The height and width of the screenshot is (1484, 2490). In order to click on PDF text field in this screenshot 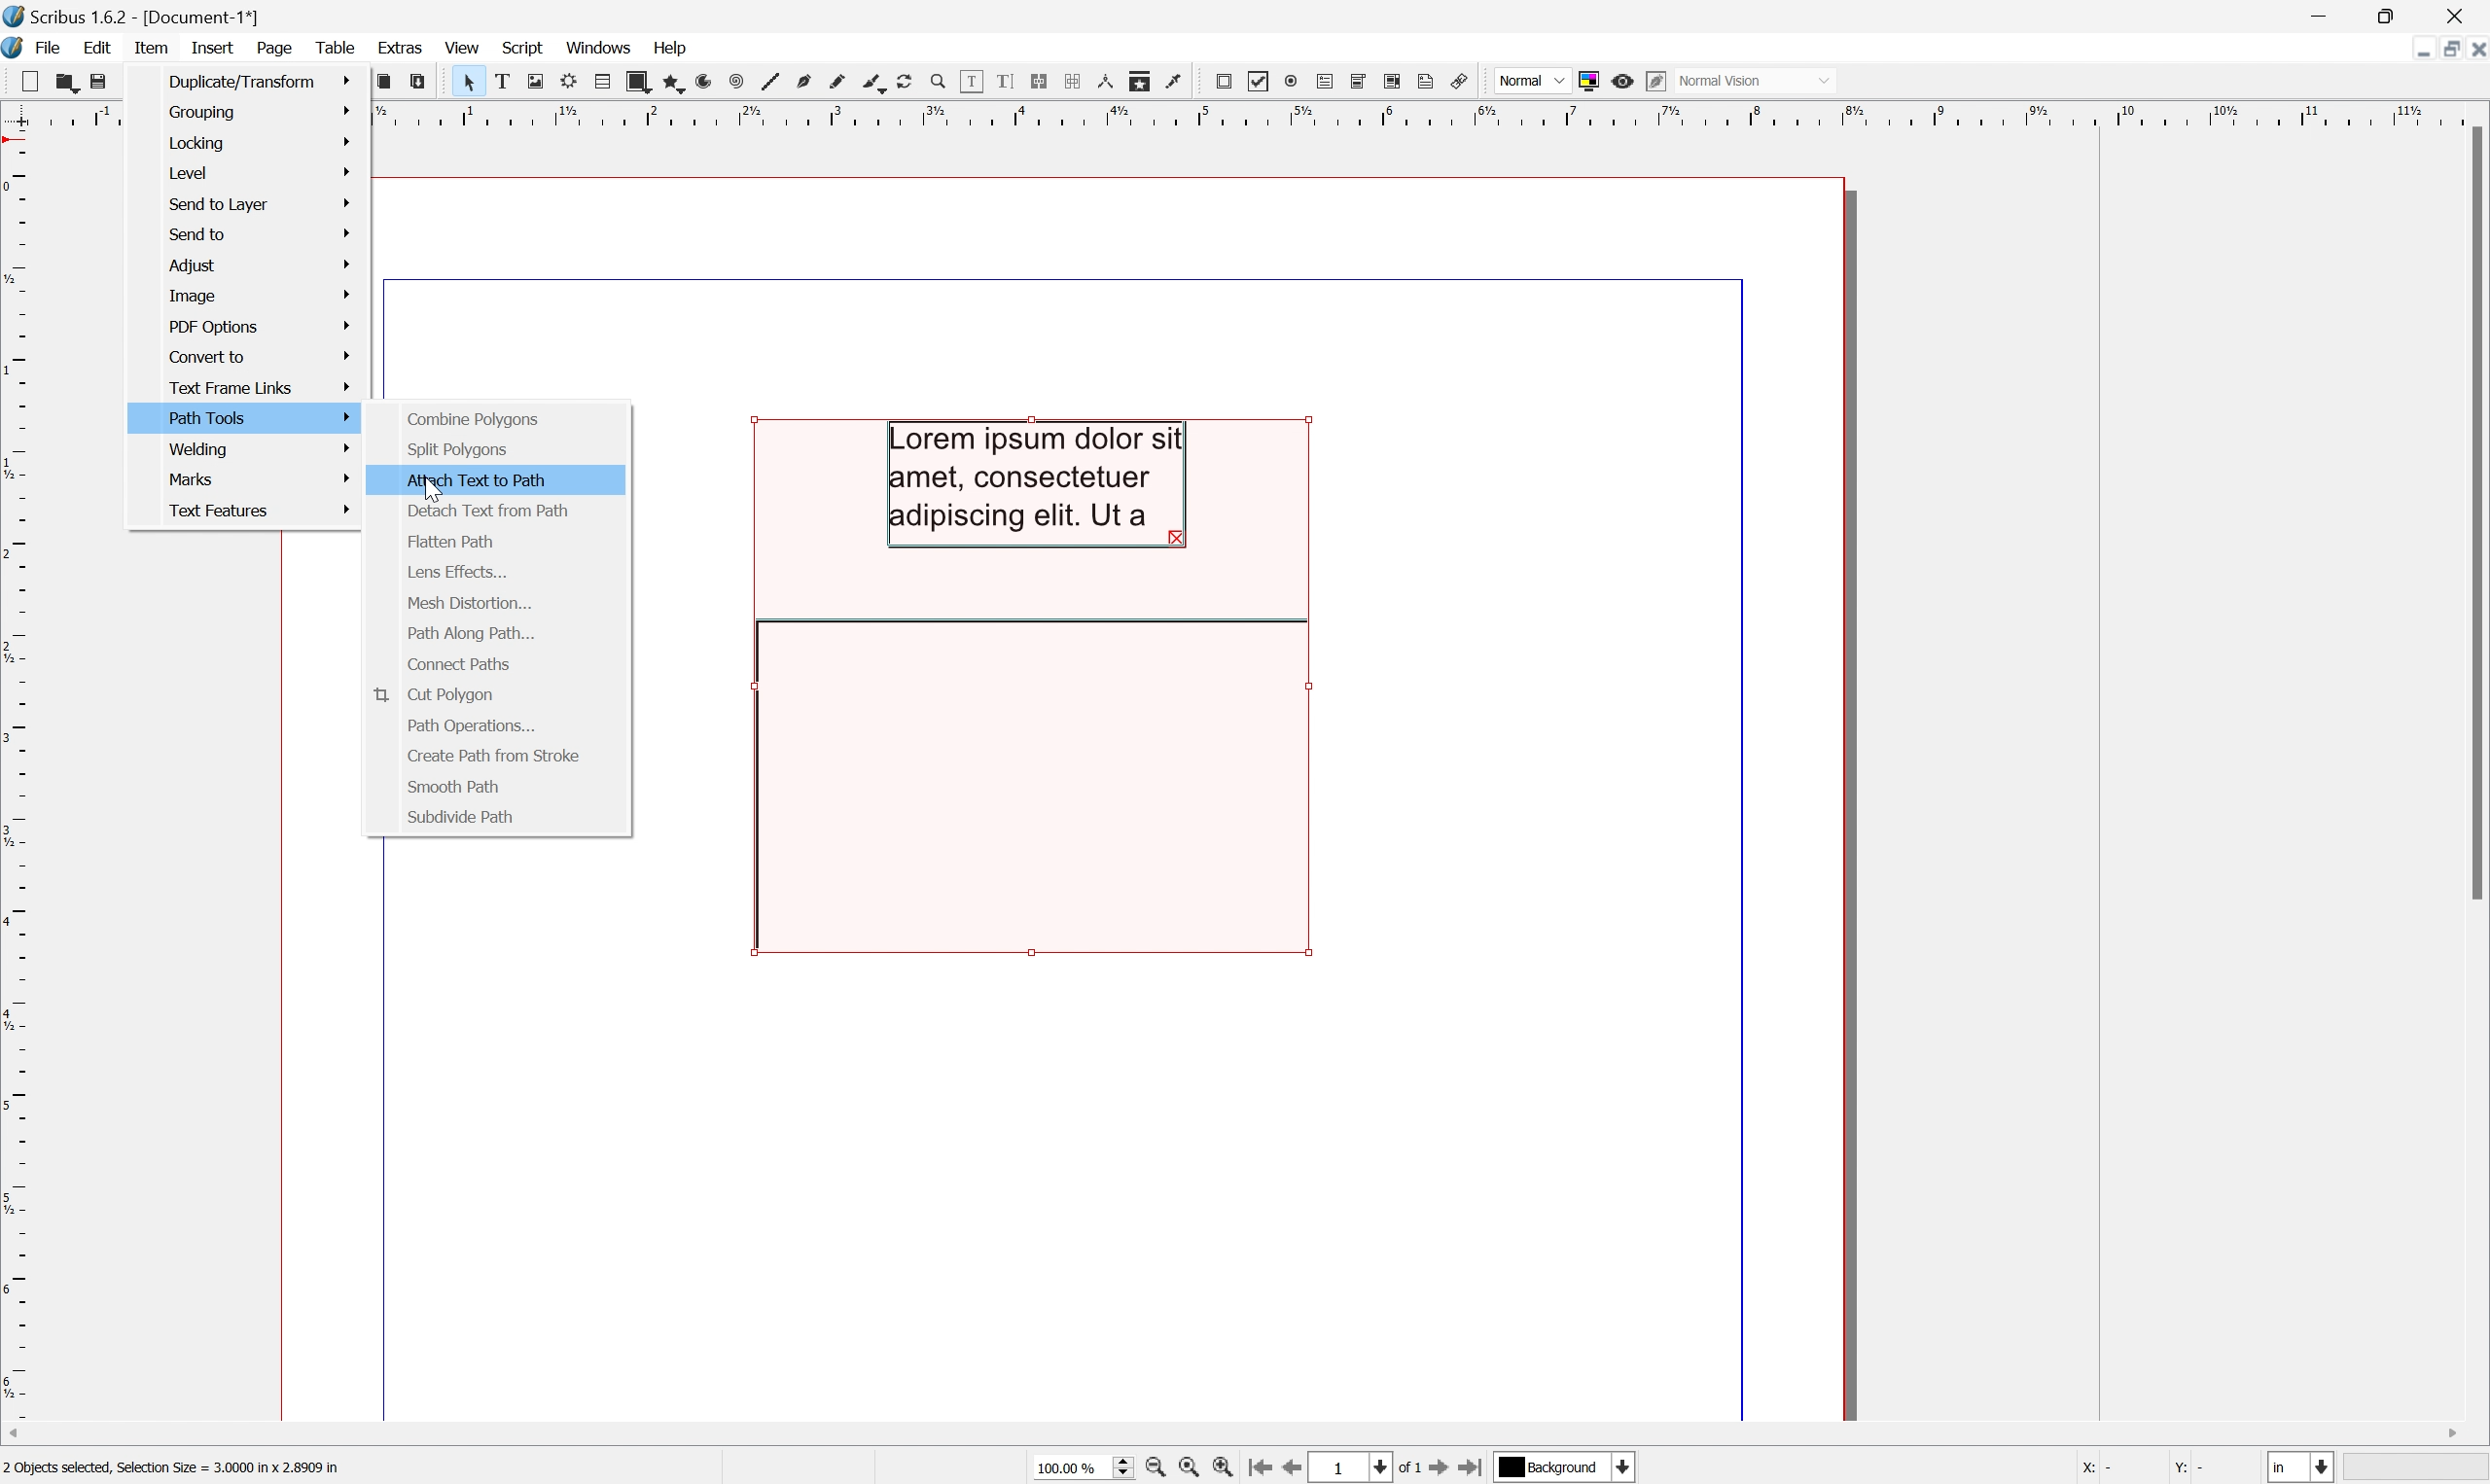, I will do `click(1321, 81)`.